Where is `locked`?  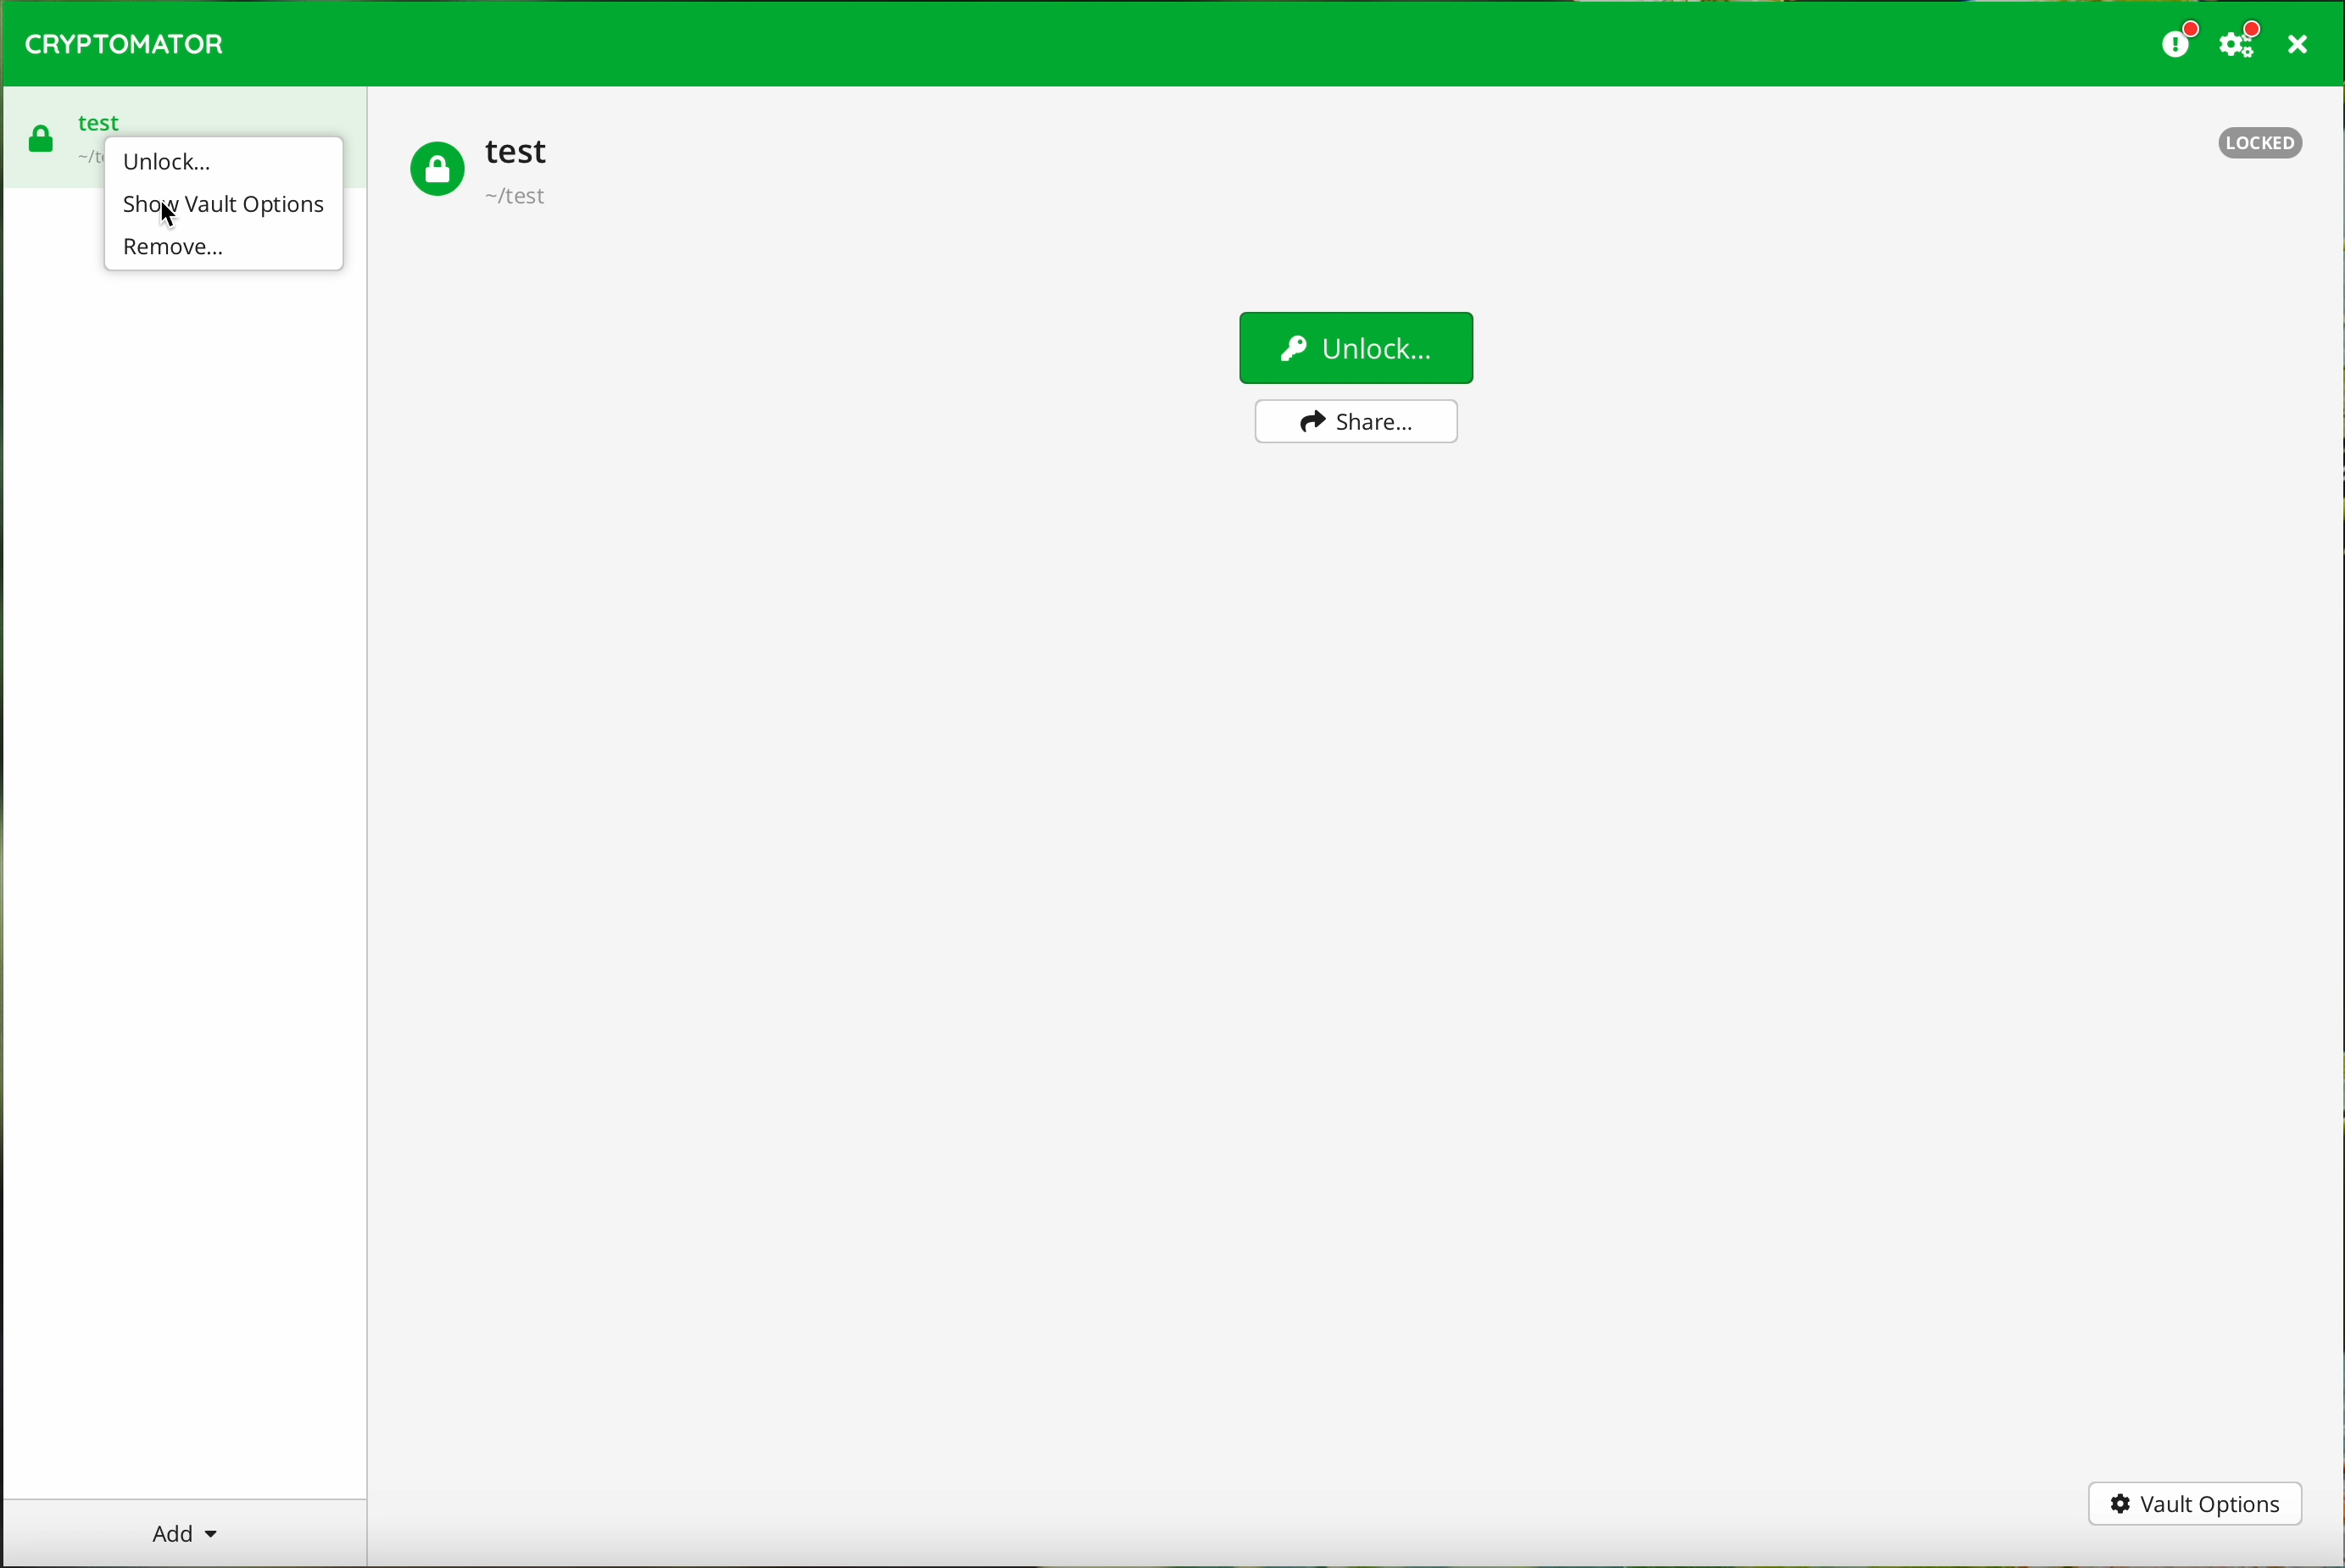 locked is located at coordinates (2258, 139).